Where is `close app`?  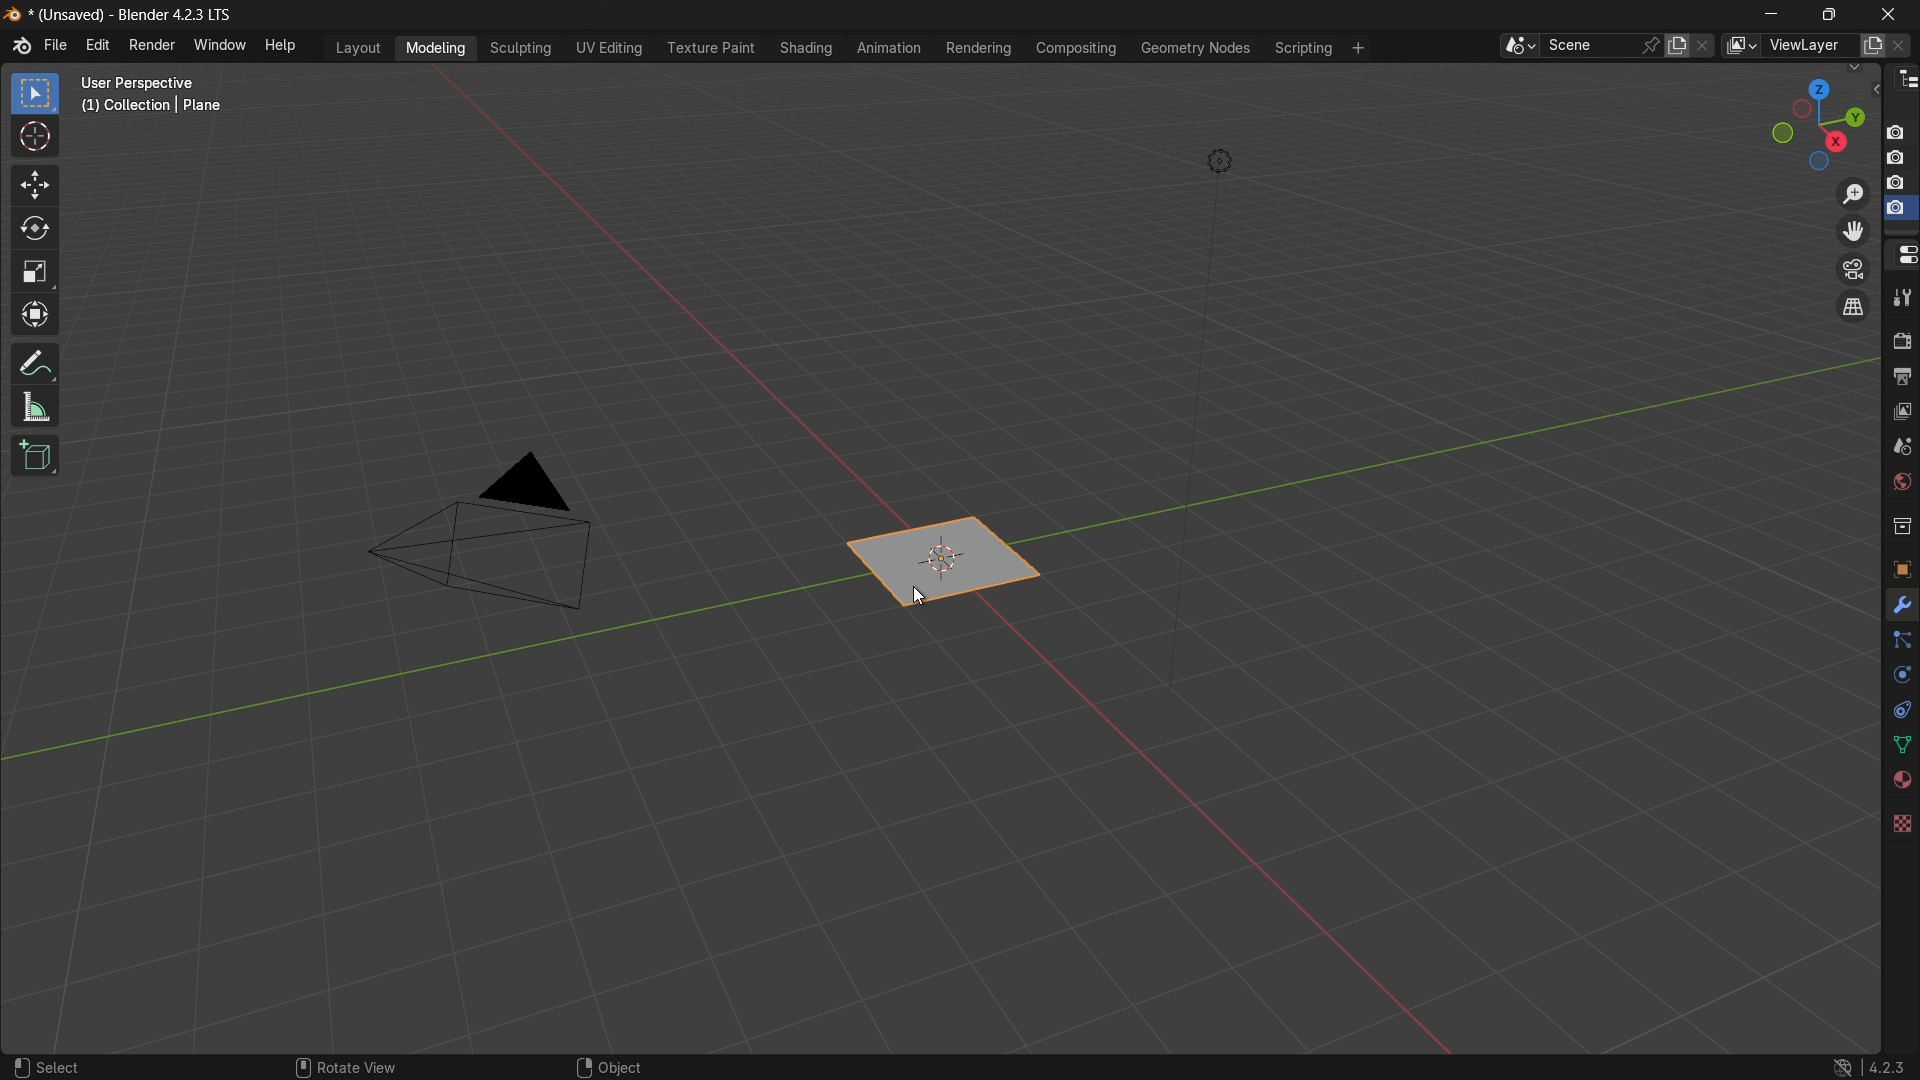 close app is located at coordinates (1891, 14).